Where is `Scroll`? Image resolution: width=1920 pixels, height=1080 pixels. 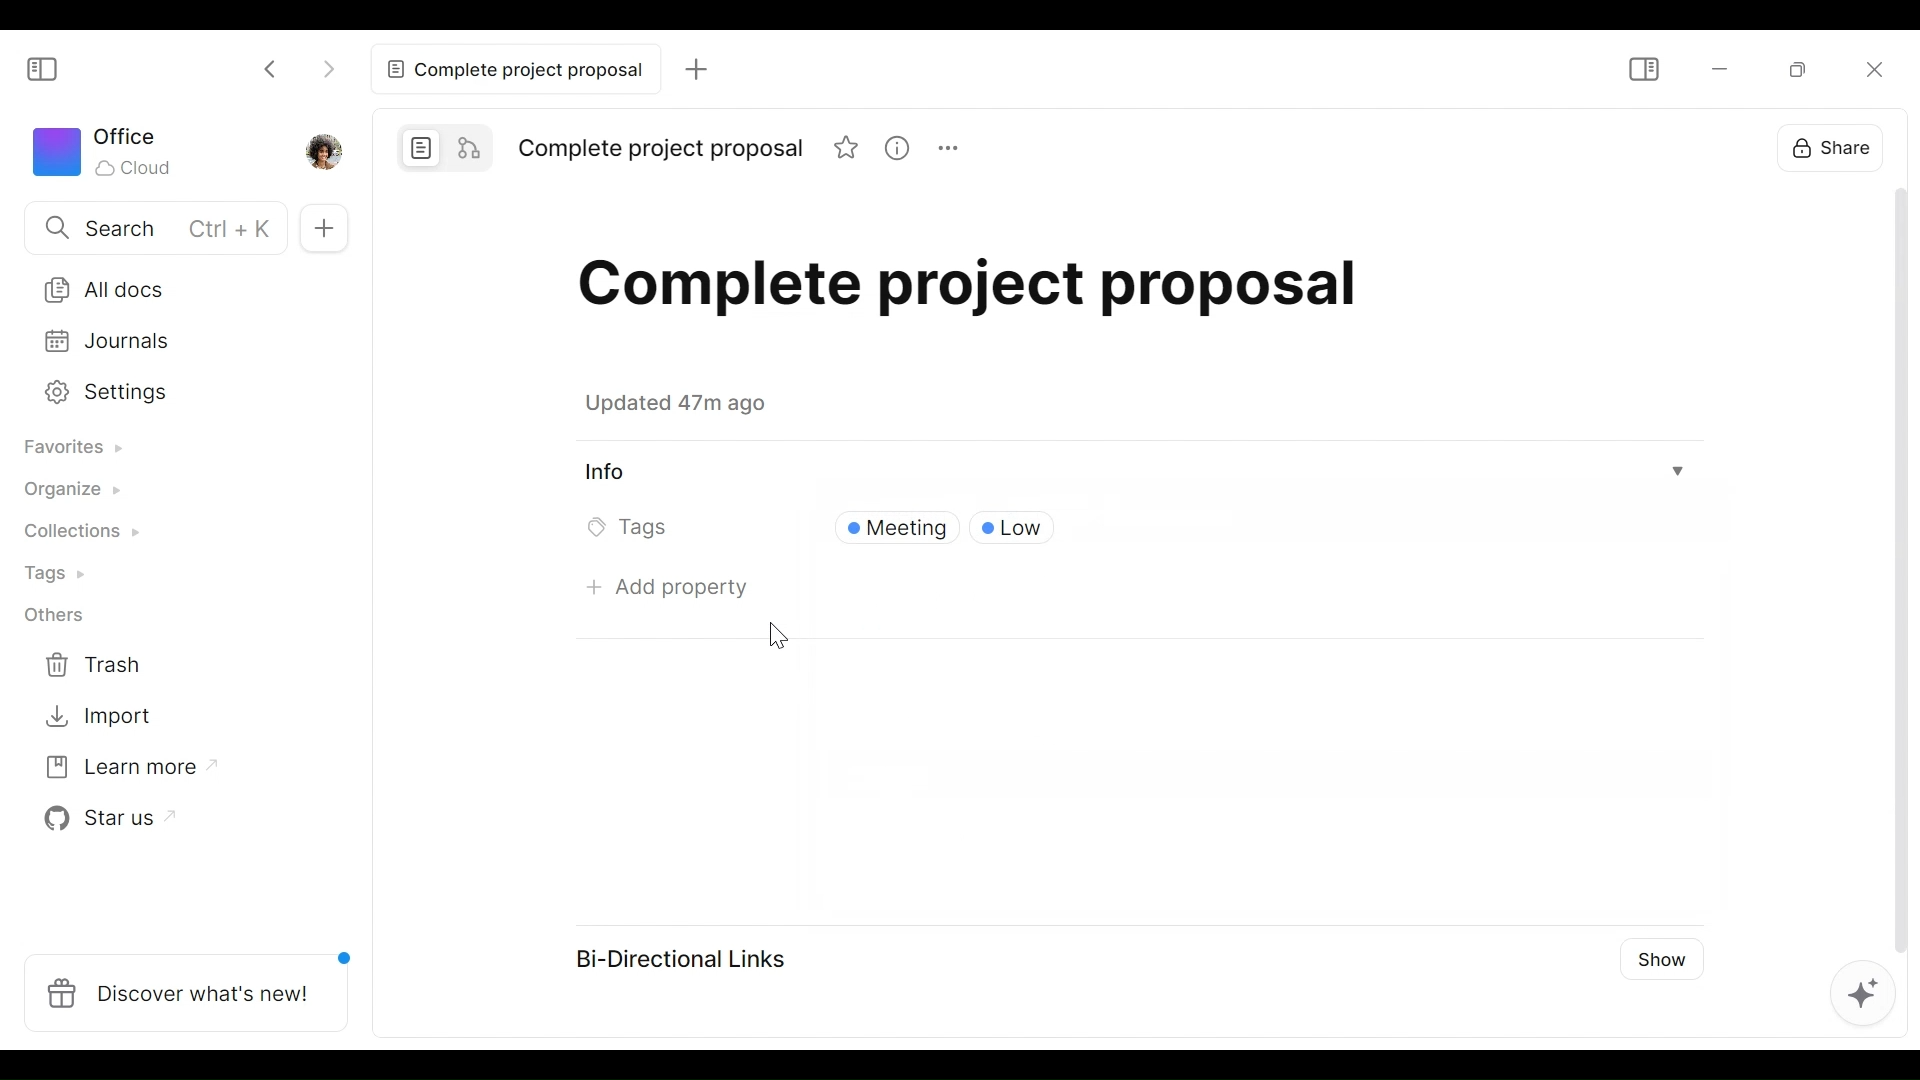 Scroll is located at coordinates (1894, 567).